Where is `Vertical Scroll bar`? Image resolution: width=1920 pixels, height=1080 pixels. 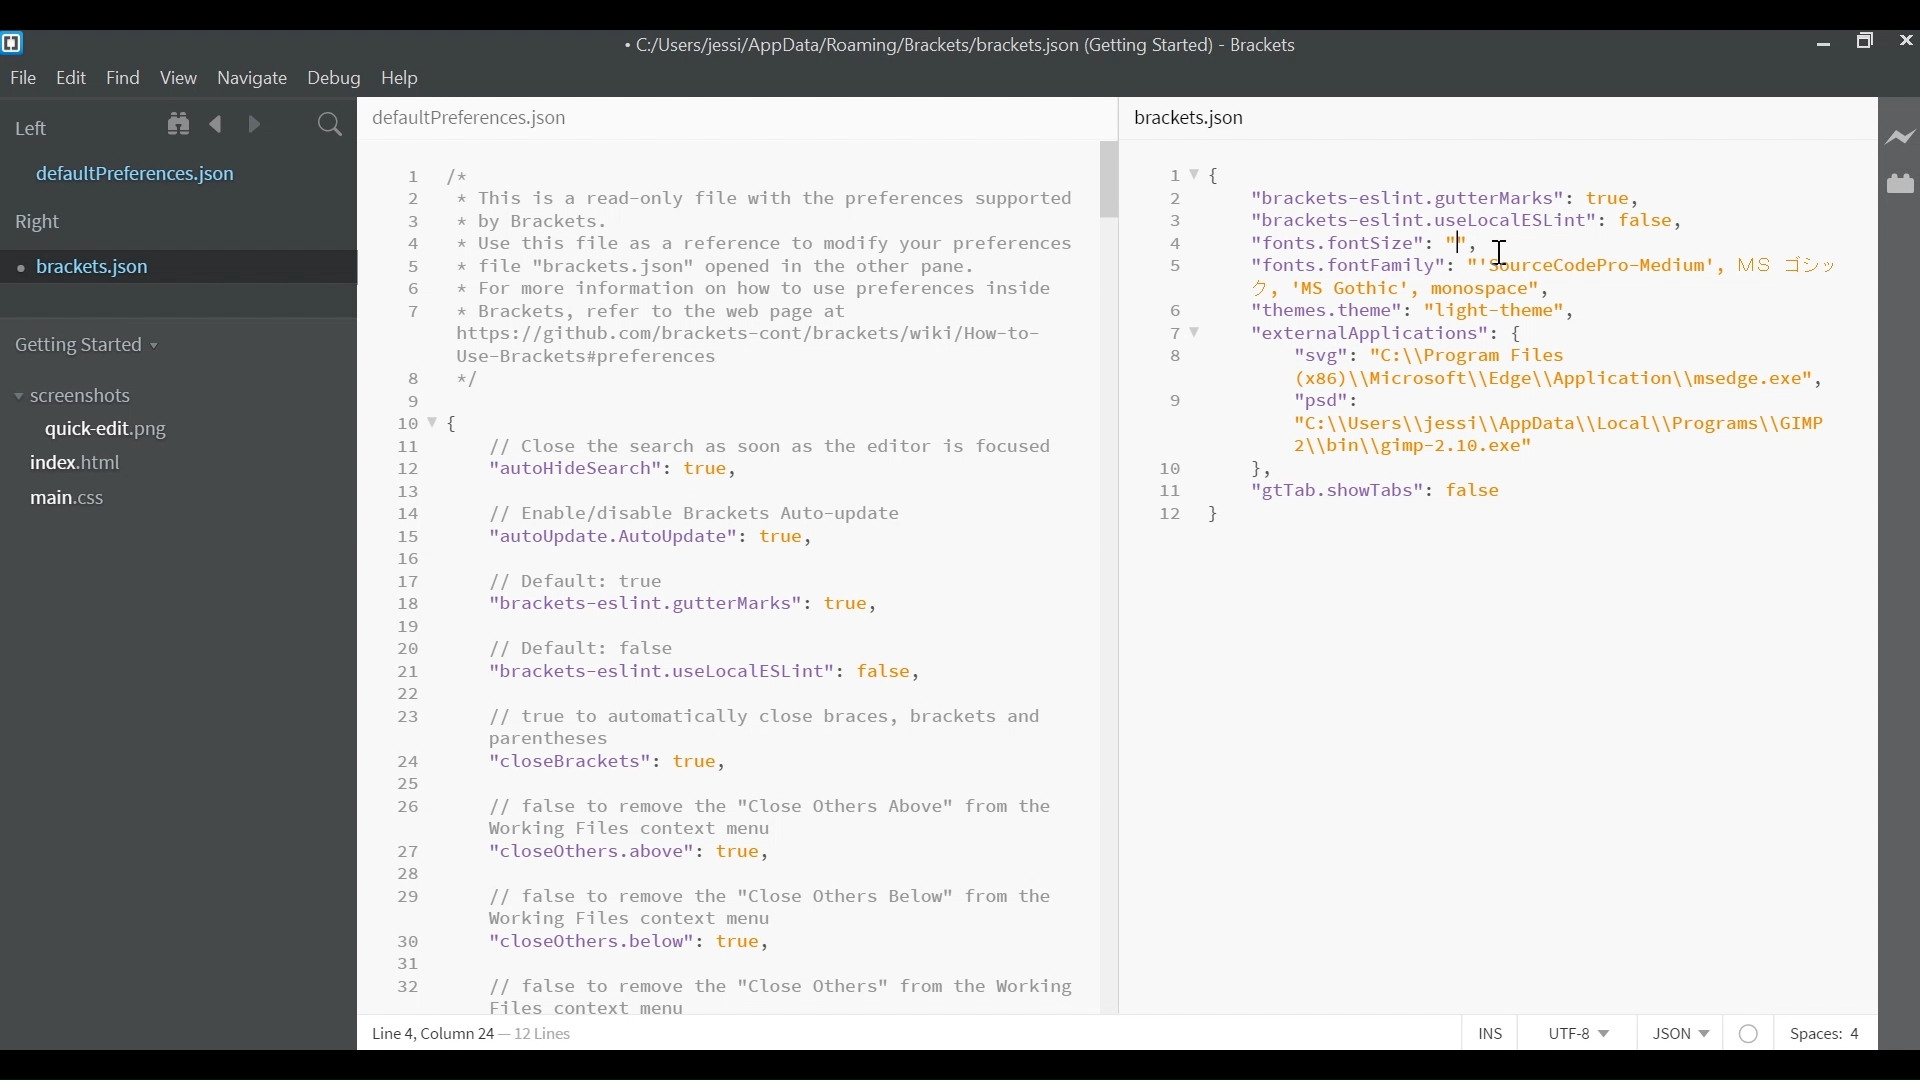 Vertical Scroll bar is located at coordinates (1108, 181).